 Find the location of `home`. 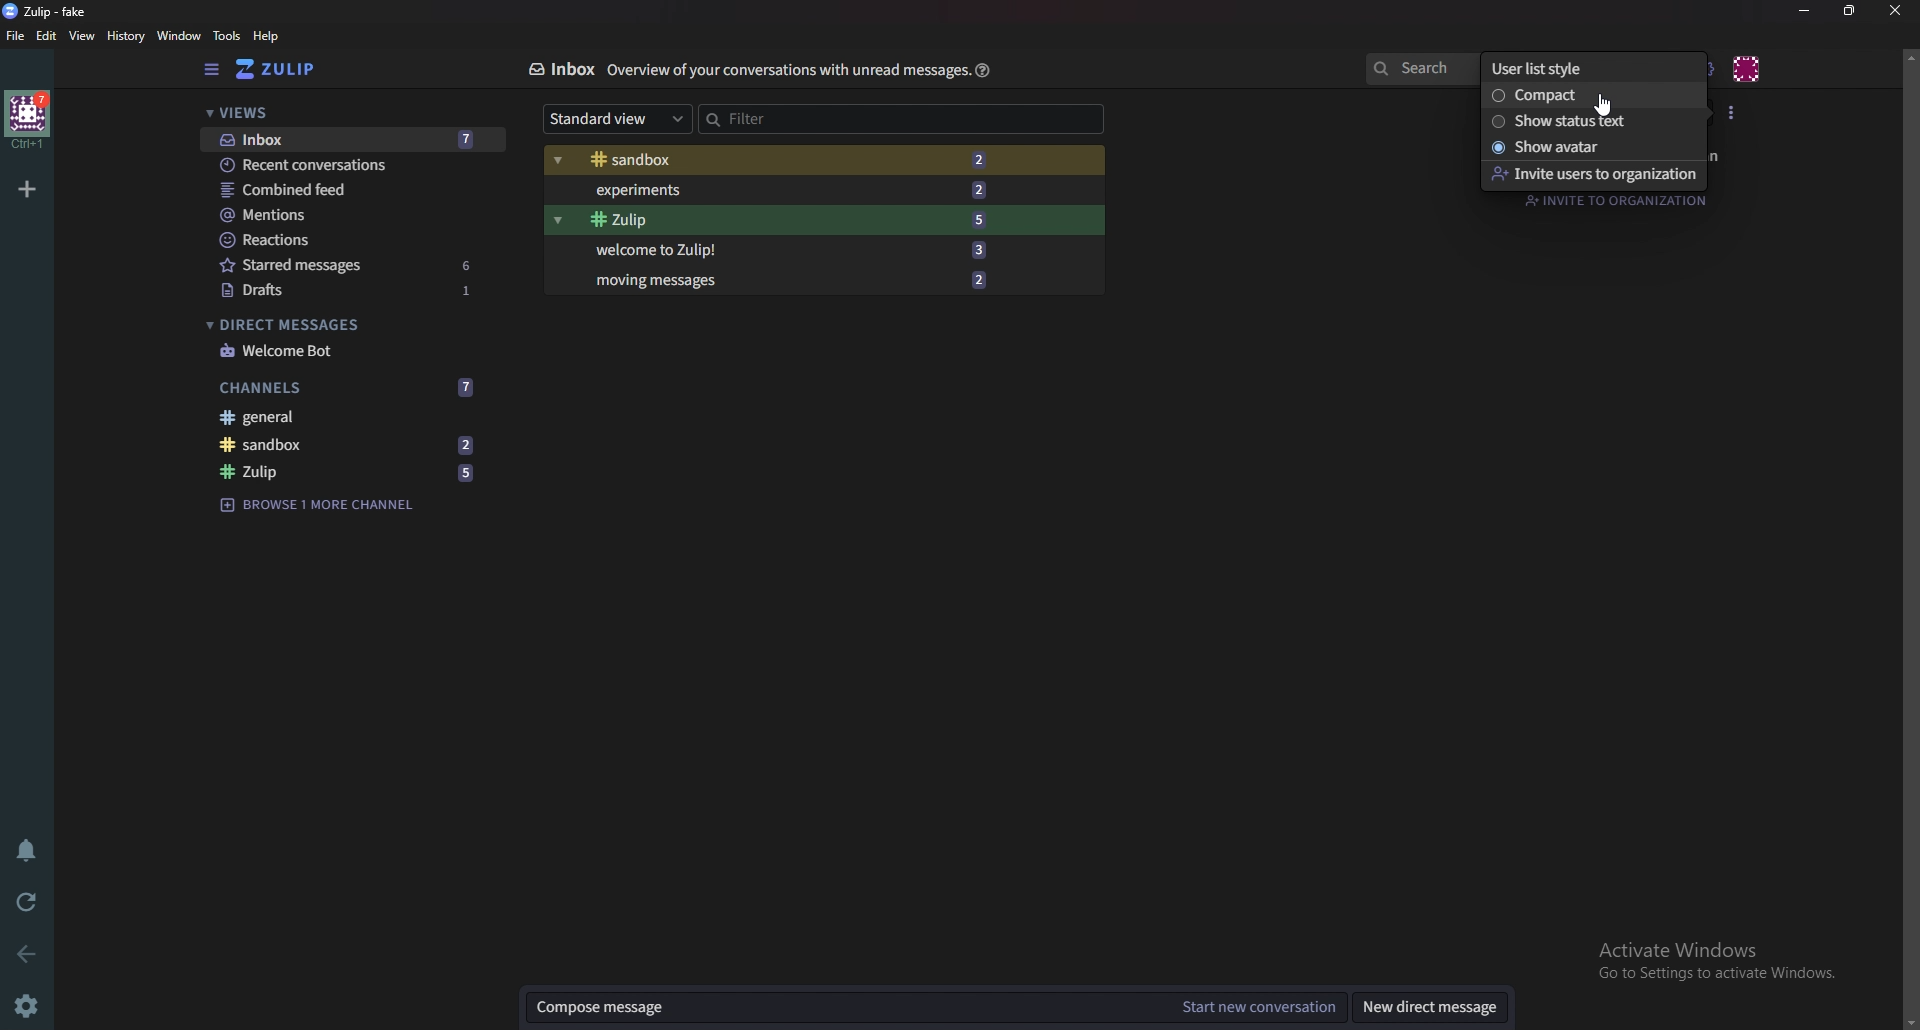

home is located at coordinates (28, 120).